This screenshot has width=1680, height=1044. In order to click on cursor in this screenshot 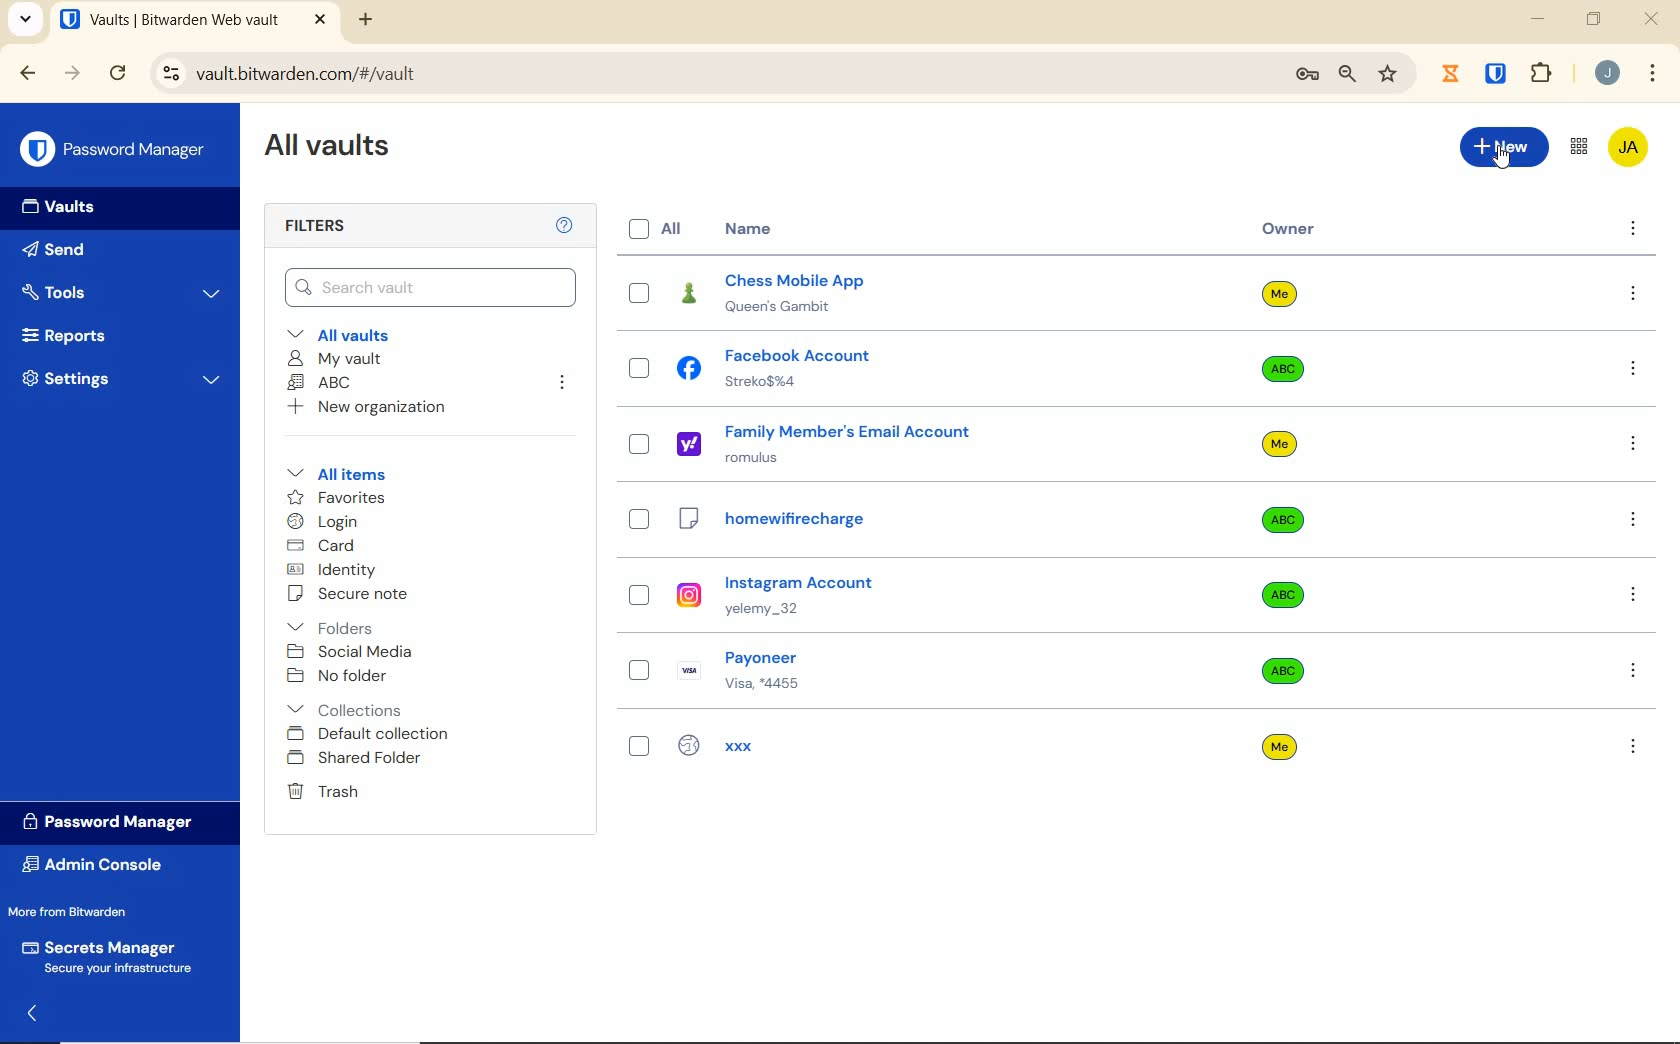, I will do `click(1503, 161)`.